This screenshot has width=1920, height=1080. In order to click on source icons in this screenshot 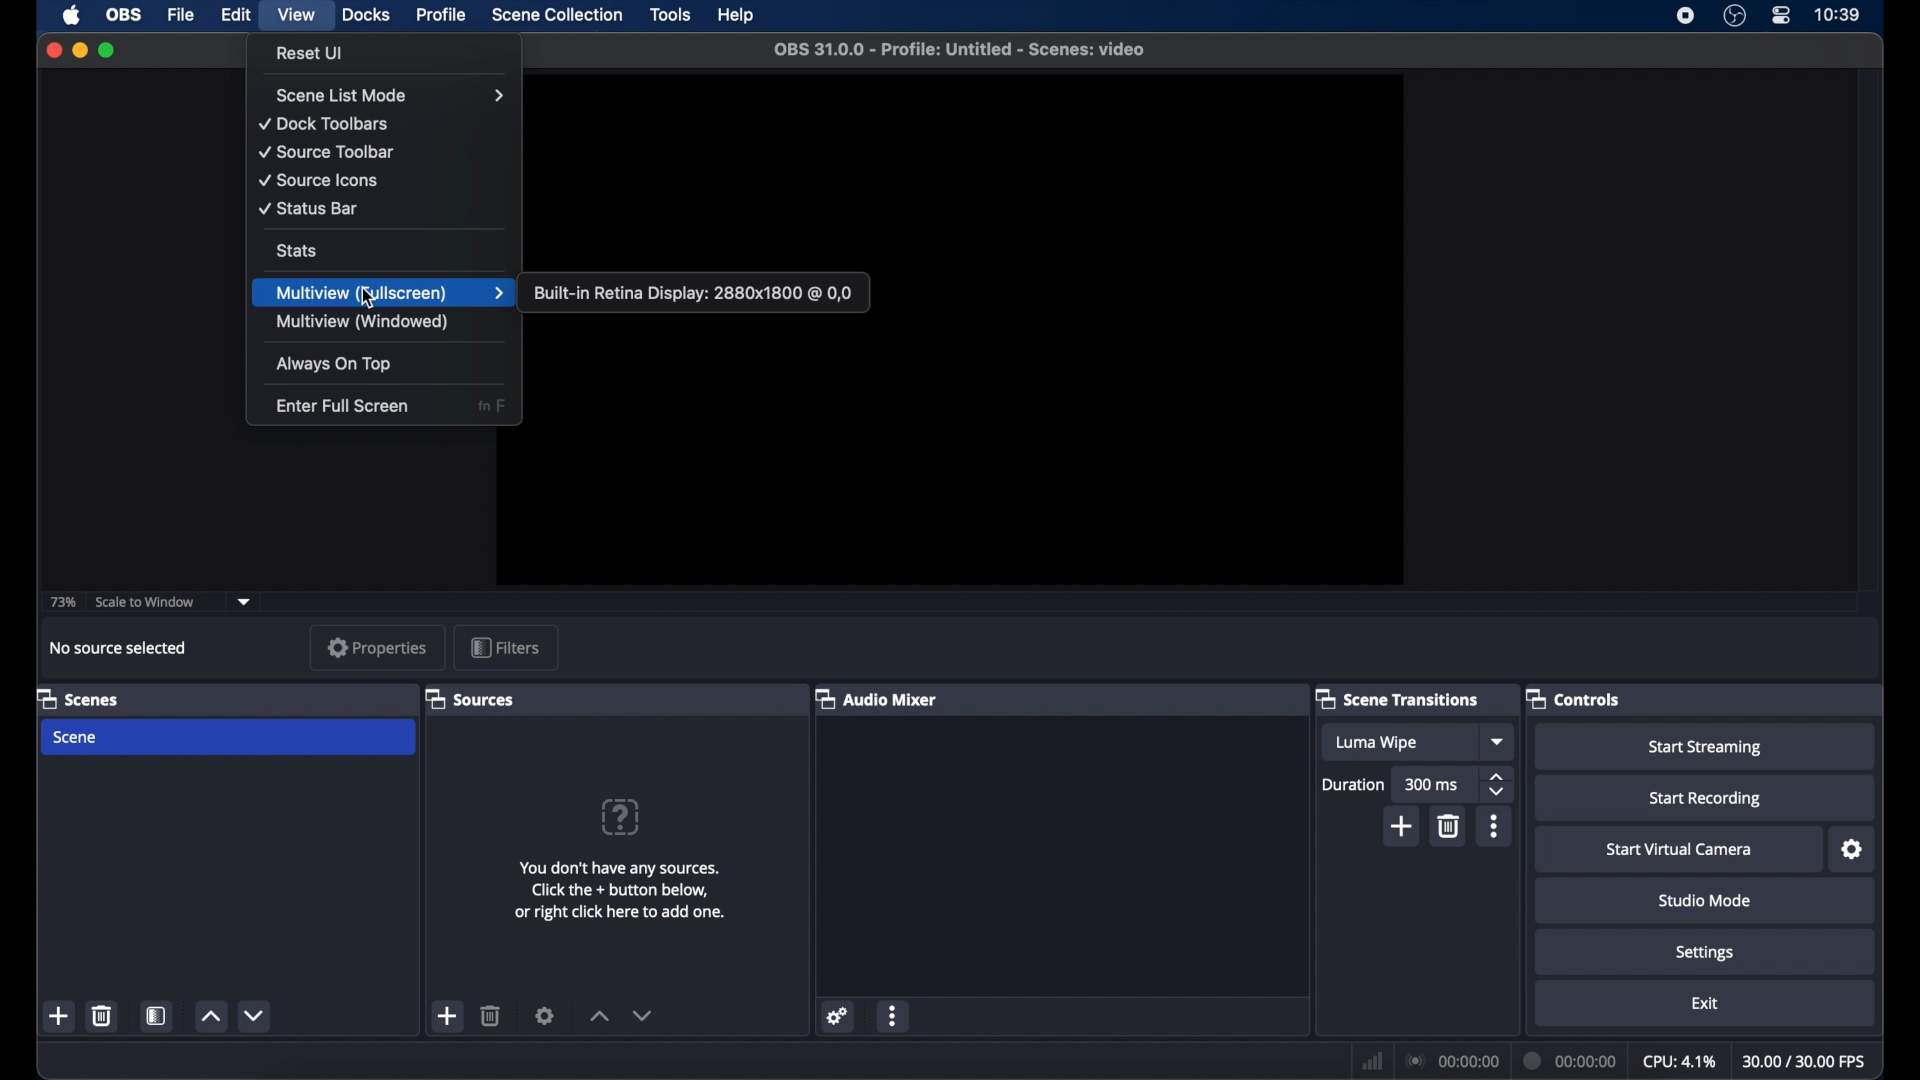, I will do `click(319, 181)`.